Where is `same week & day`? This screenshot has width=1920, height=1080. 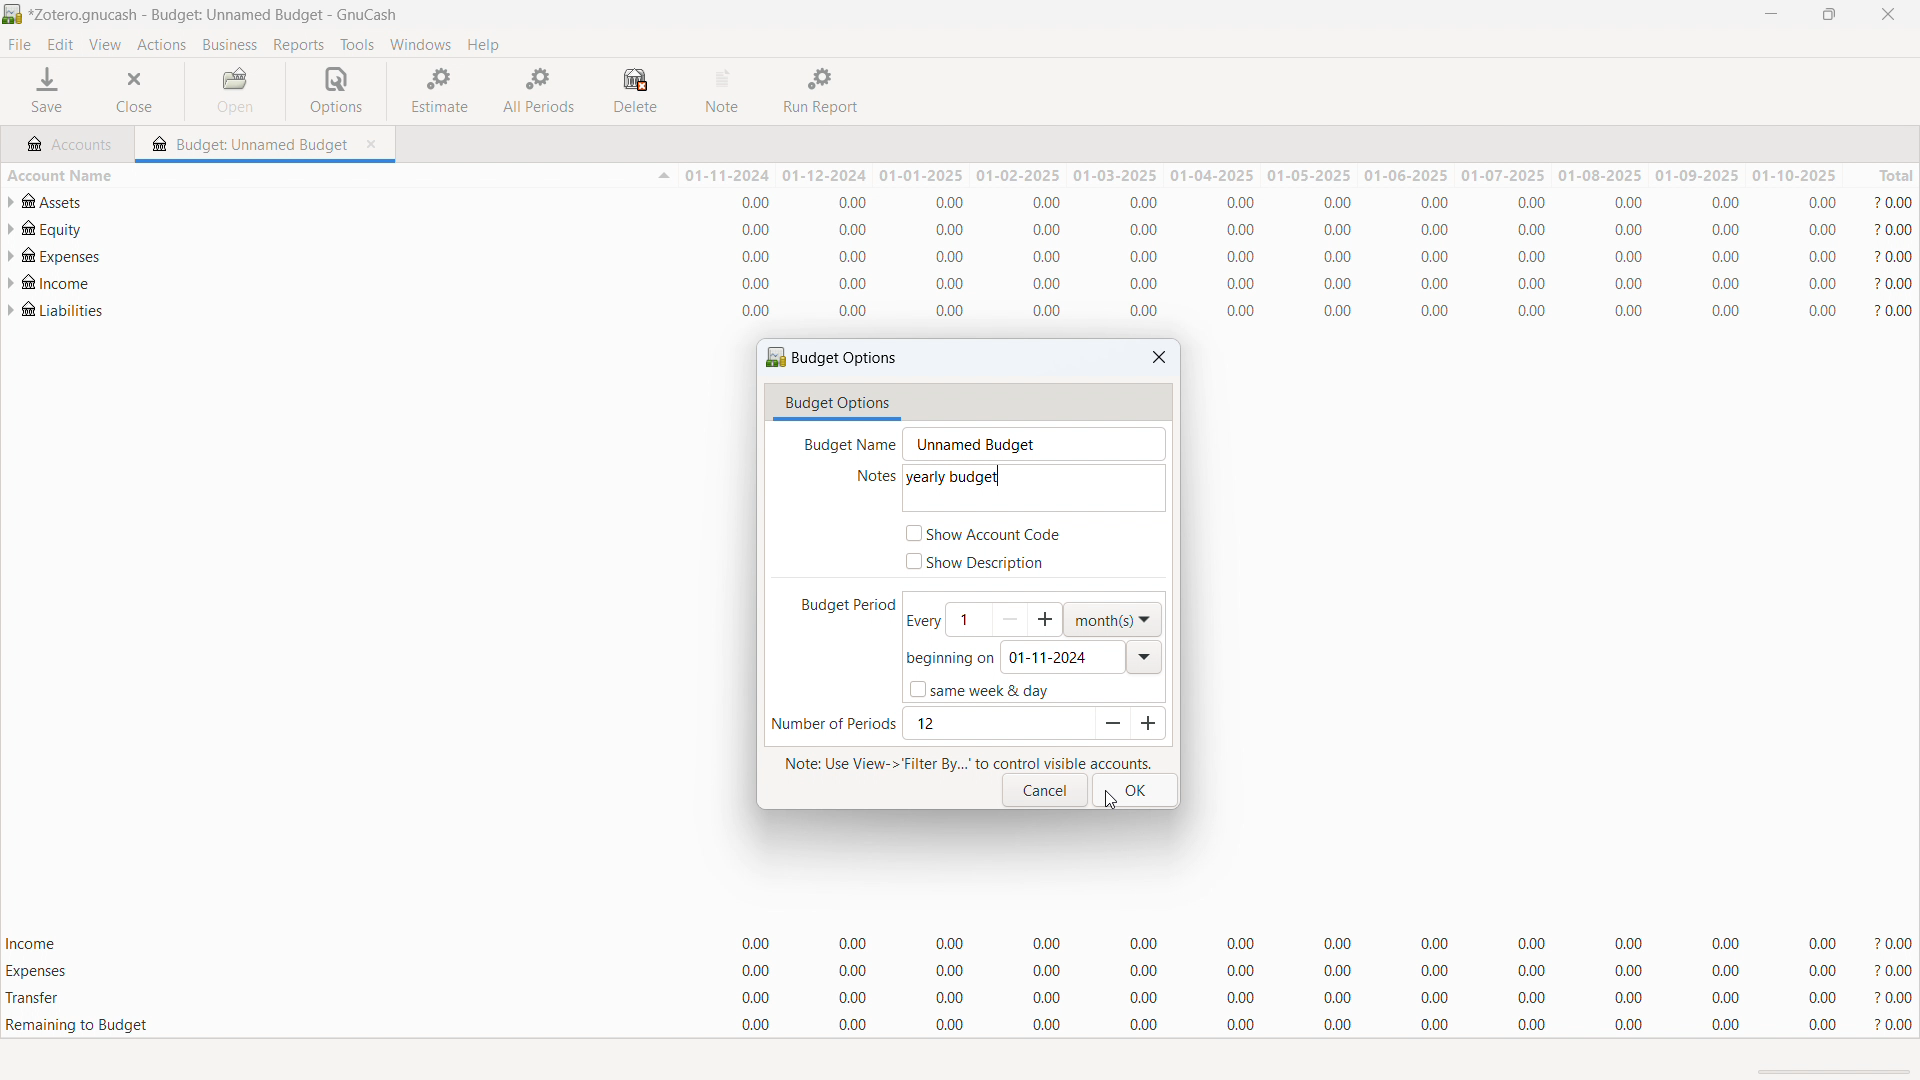
same week & day is located at coordinates (978, 689).